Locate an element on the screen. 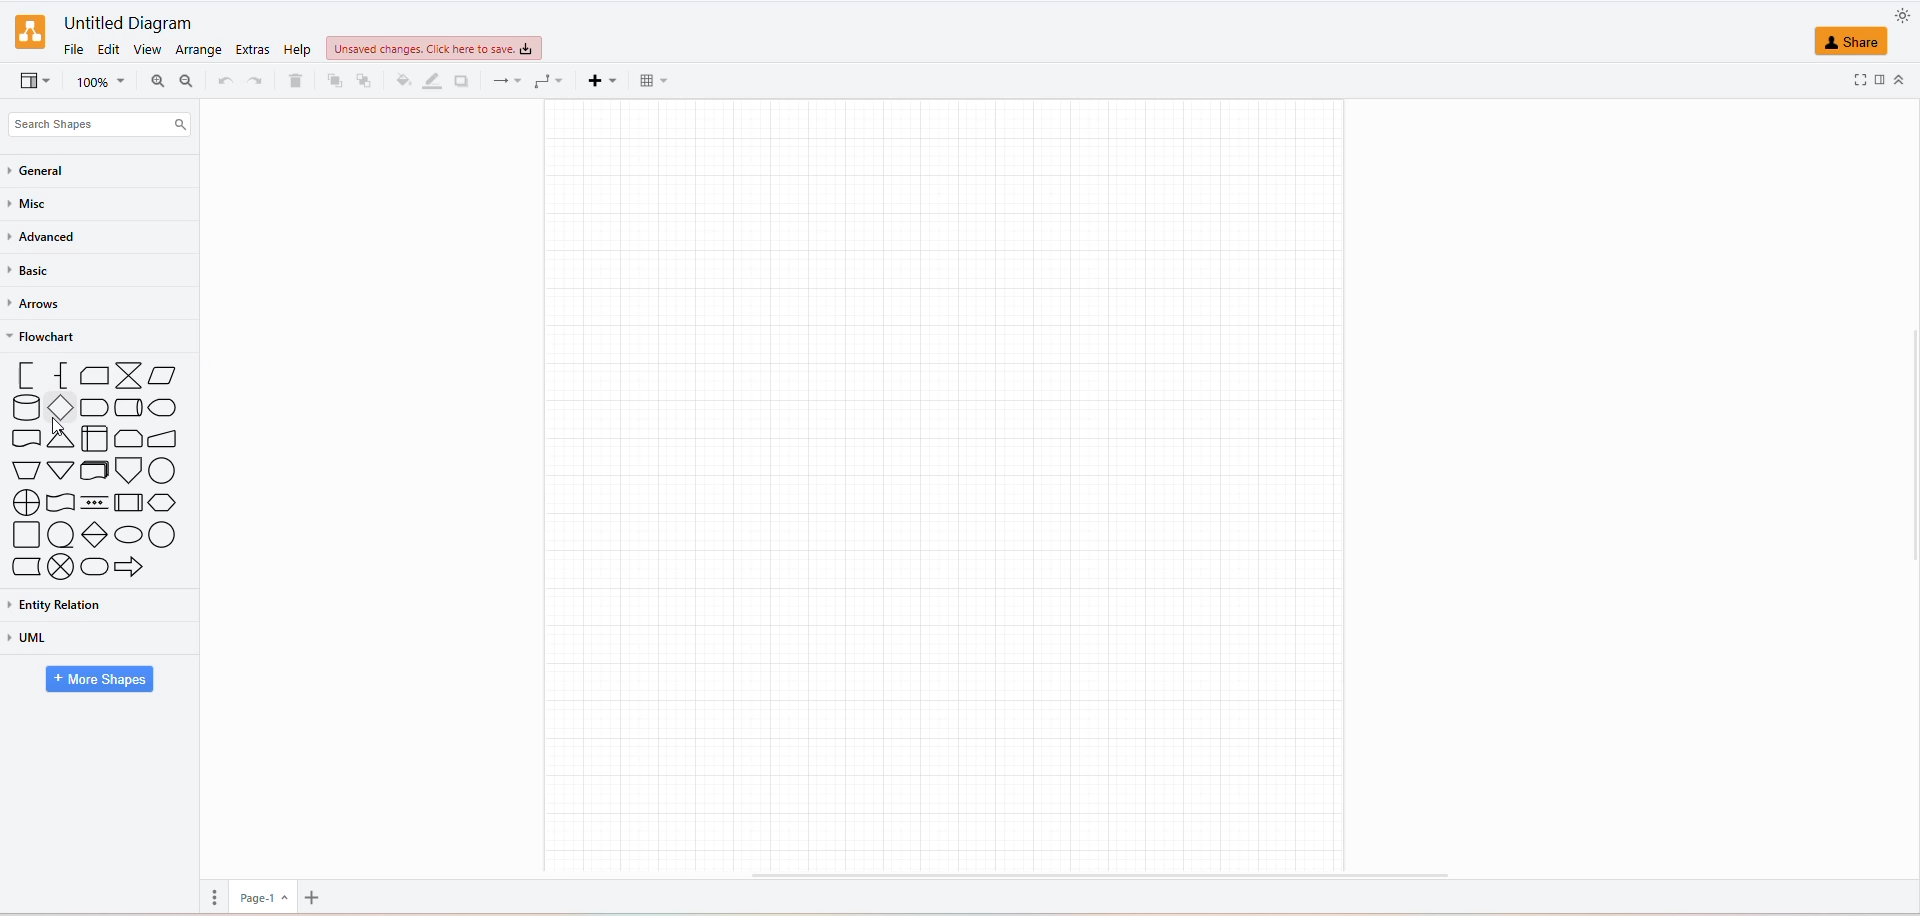 This screenshot has width=1920, height=916. TO FRONT is located at coordinates (332, 81).